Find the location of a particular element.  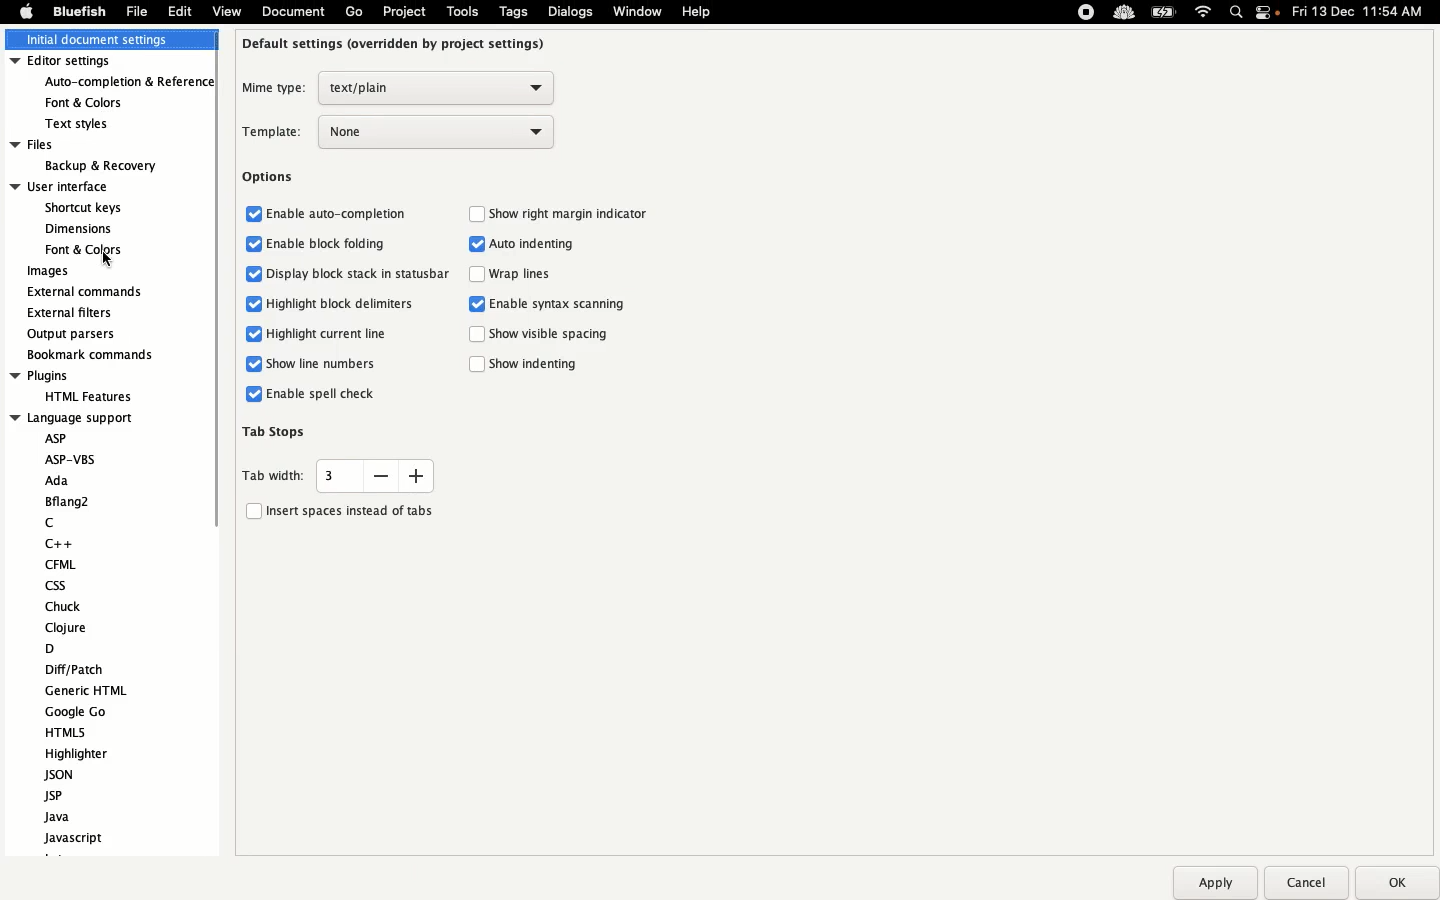

Tools is located at coordinates (463, 11).